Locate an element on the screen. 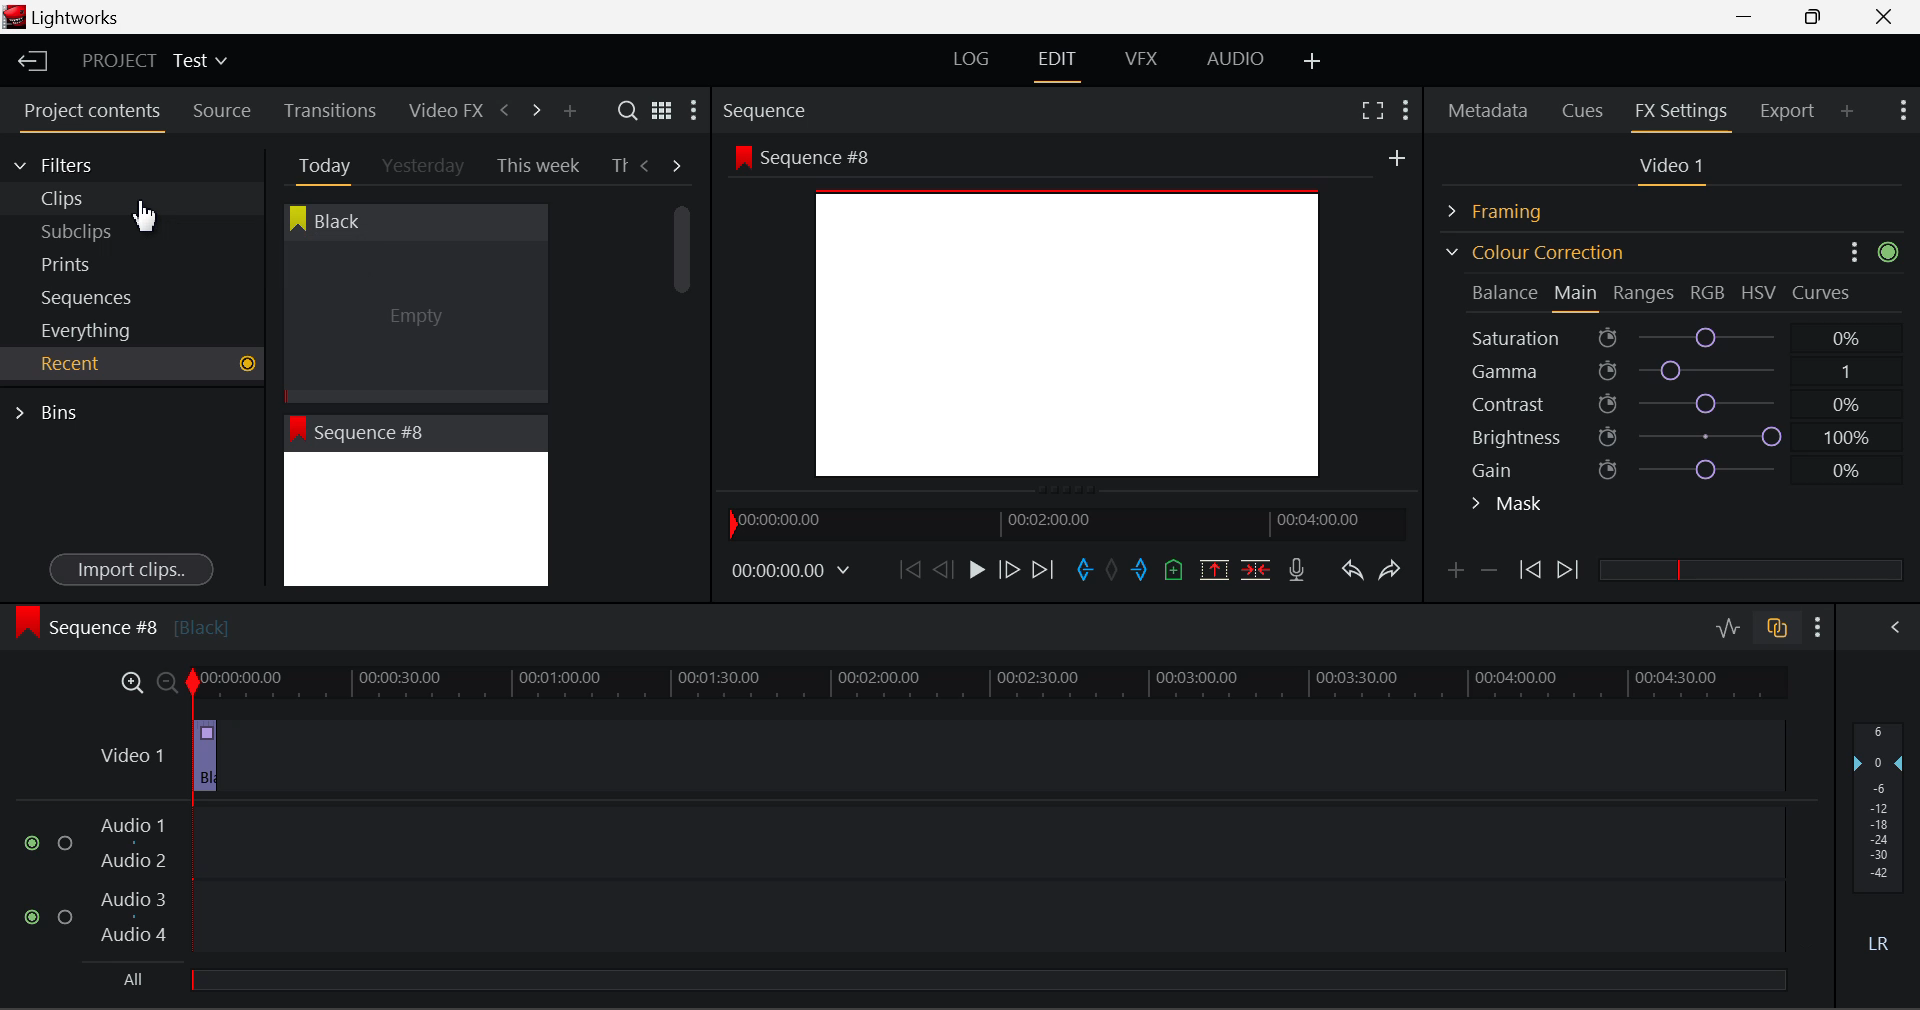  LOG Layout is located at coordinates (970, 58).